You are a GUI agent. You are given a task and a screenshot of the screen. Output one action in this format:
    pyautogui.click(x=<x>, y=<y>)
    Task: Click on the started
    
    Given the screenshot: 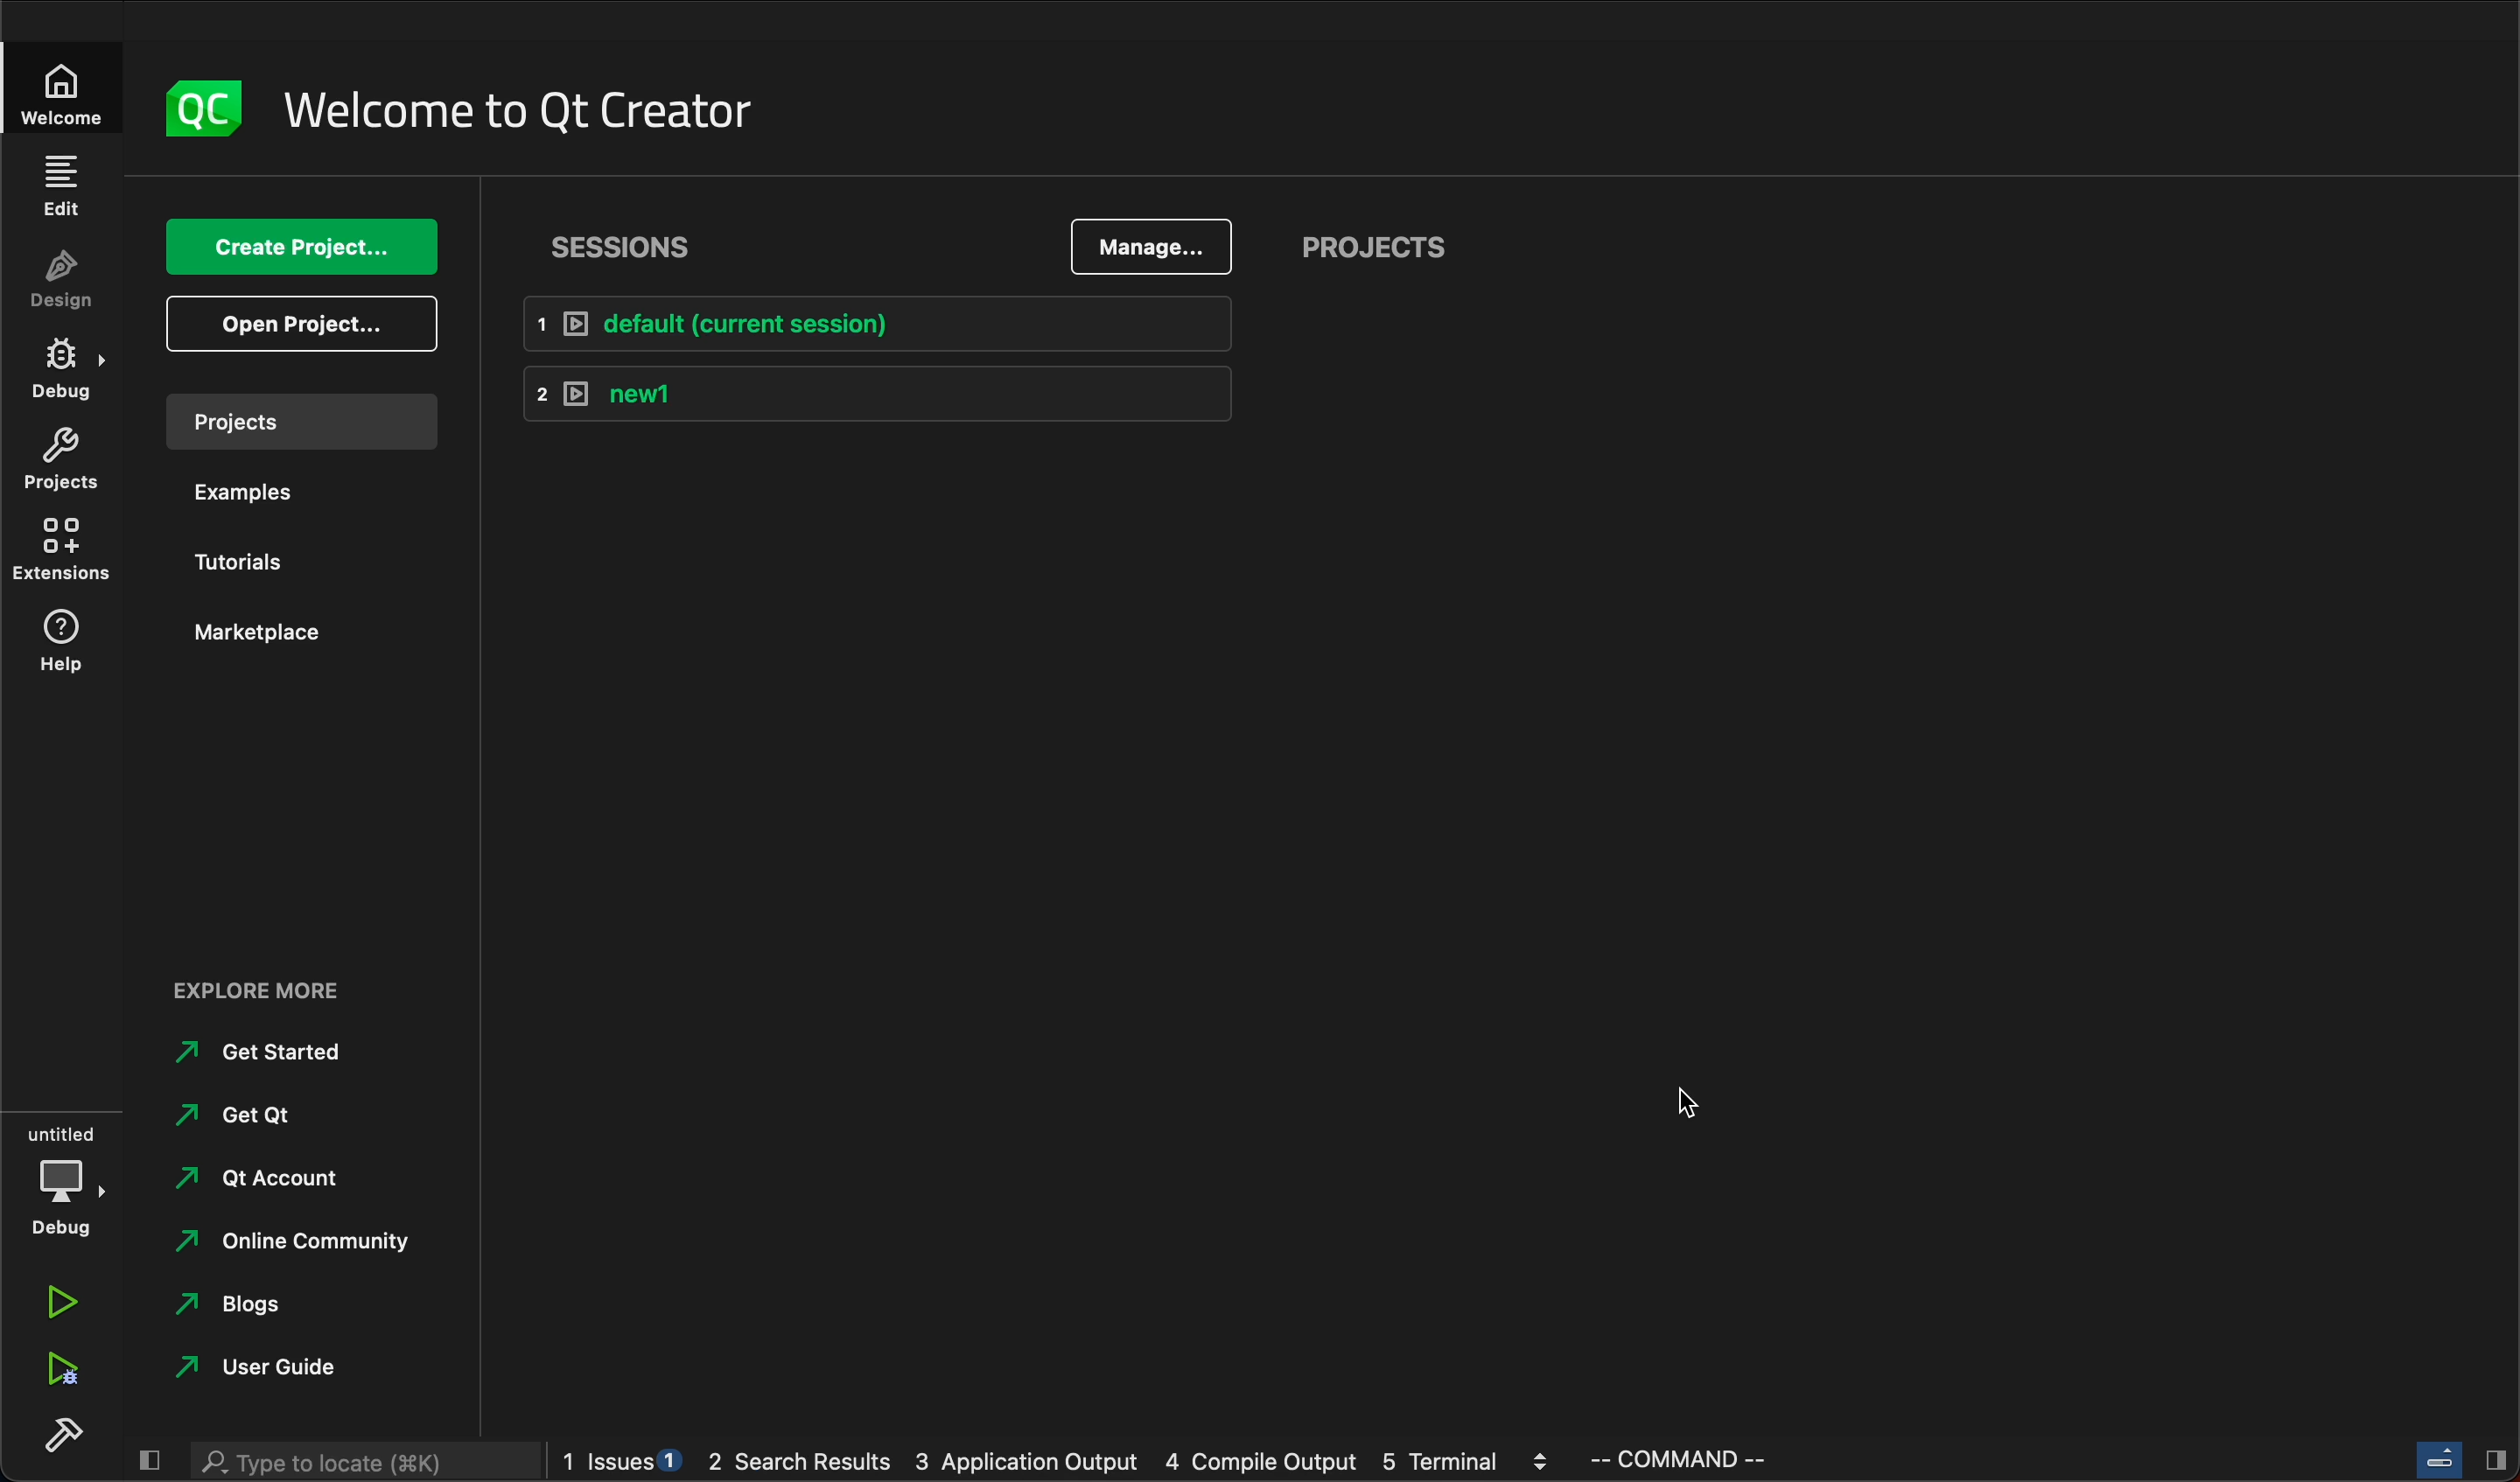 What is the action you would take?
    pyautogui.click(x=271, y=1053)
    